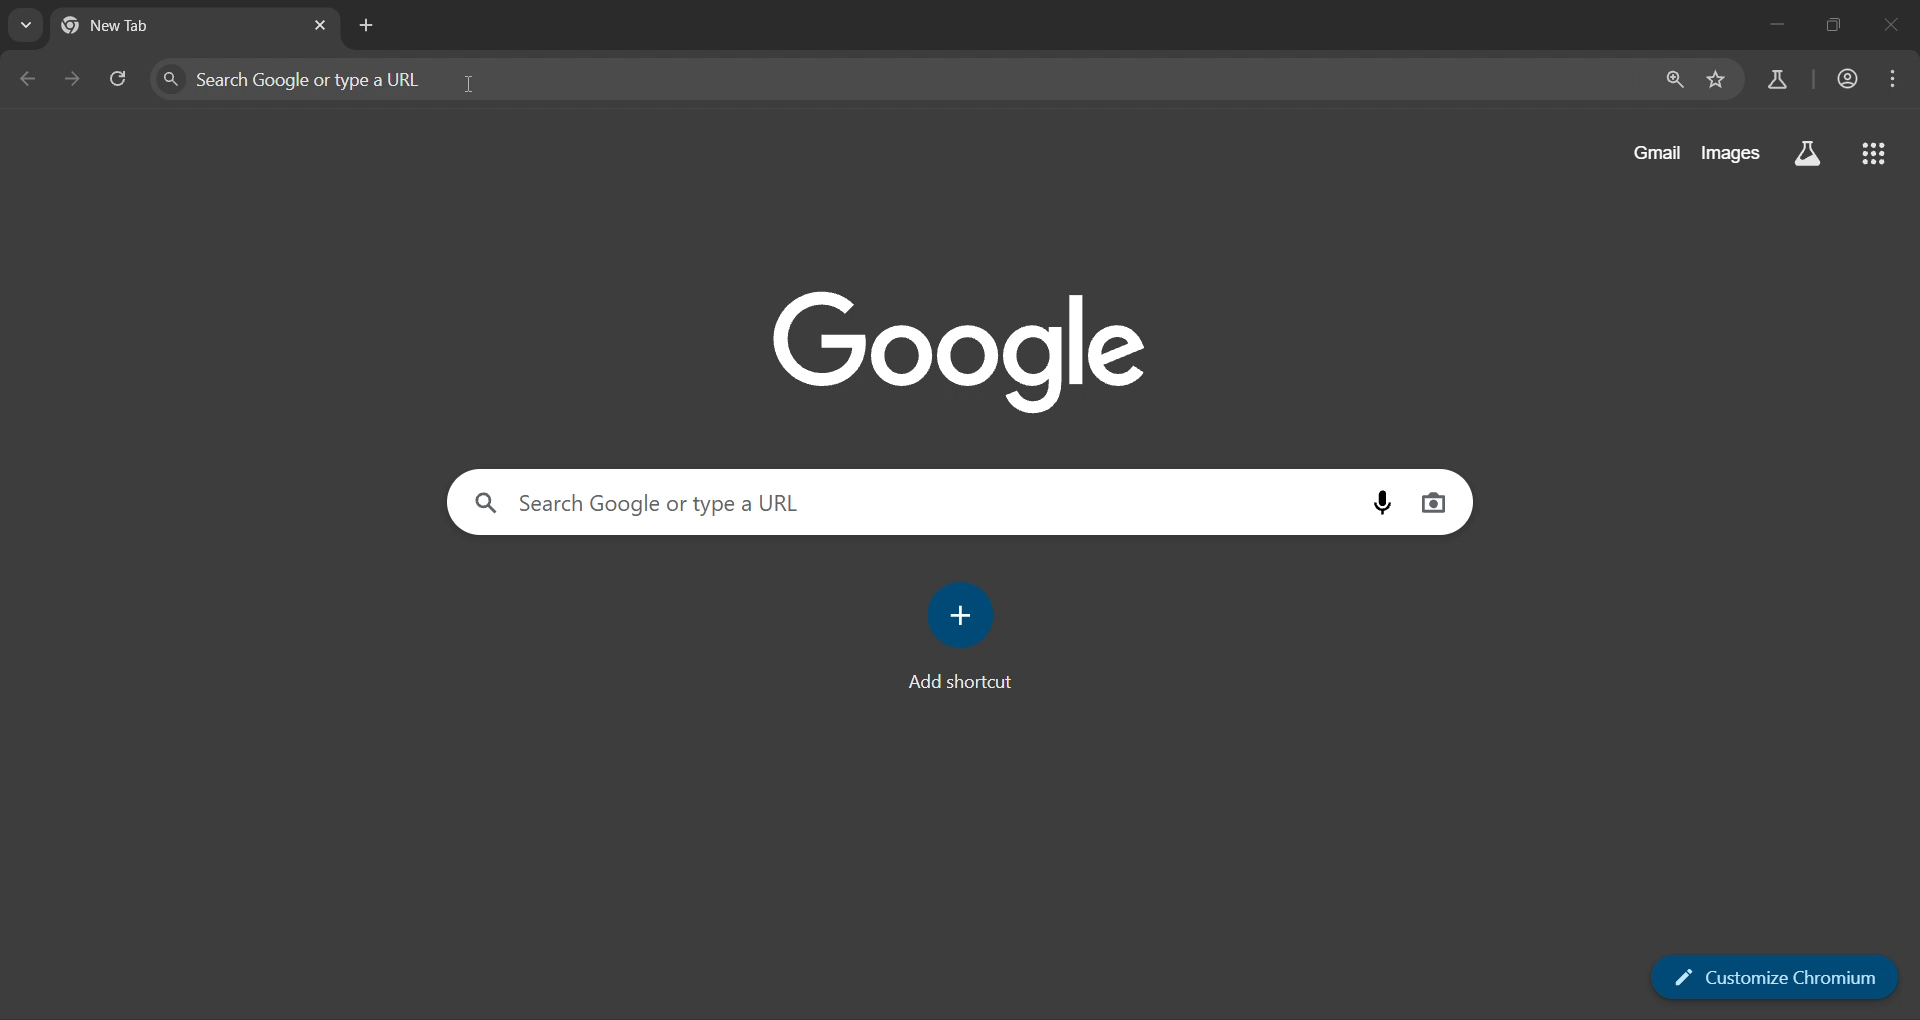 The height and width of the screenshot is (1020, 1920). I want to click on reload page, so click(121, 79).